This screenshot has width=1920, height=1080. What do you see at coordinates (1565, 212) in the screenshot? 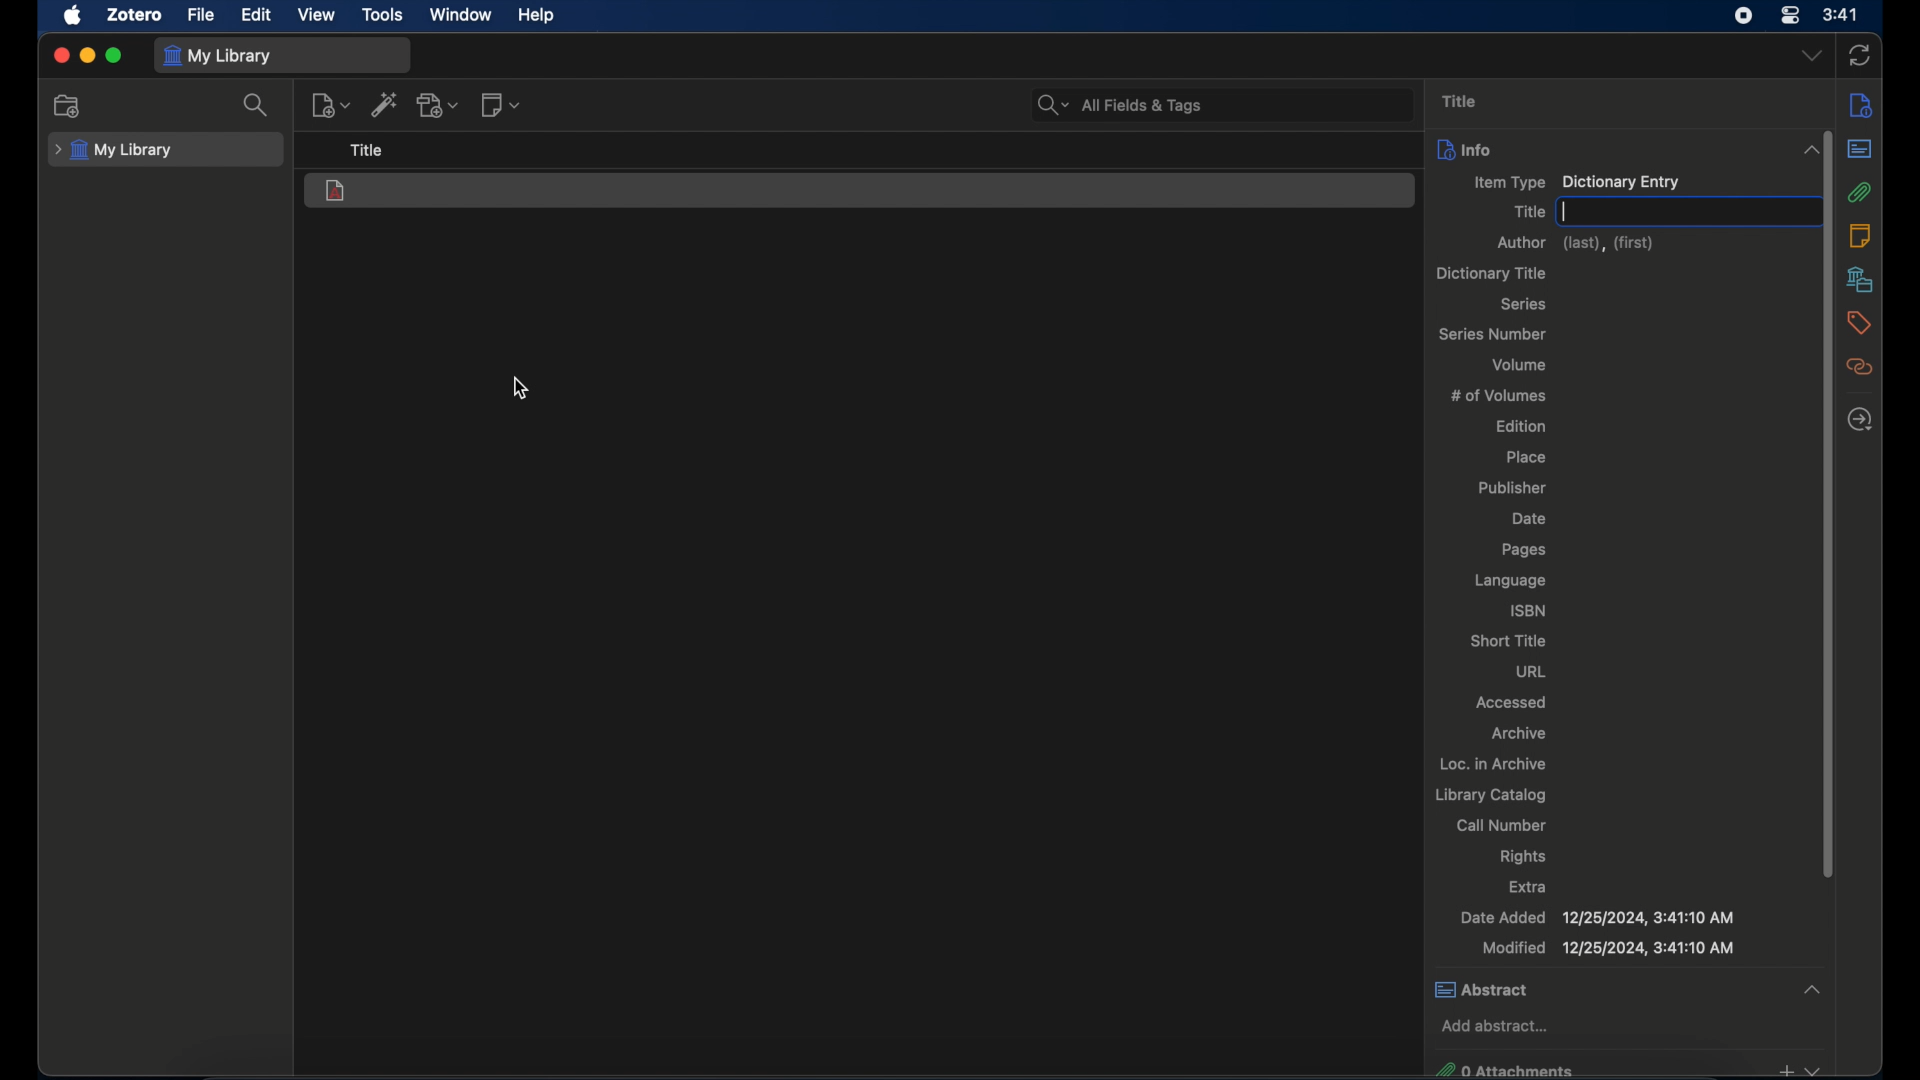
I see `text cursor` at bounding box center [1565, 212].